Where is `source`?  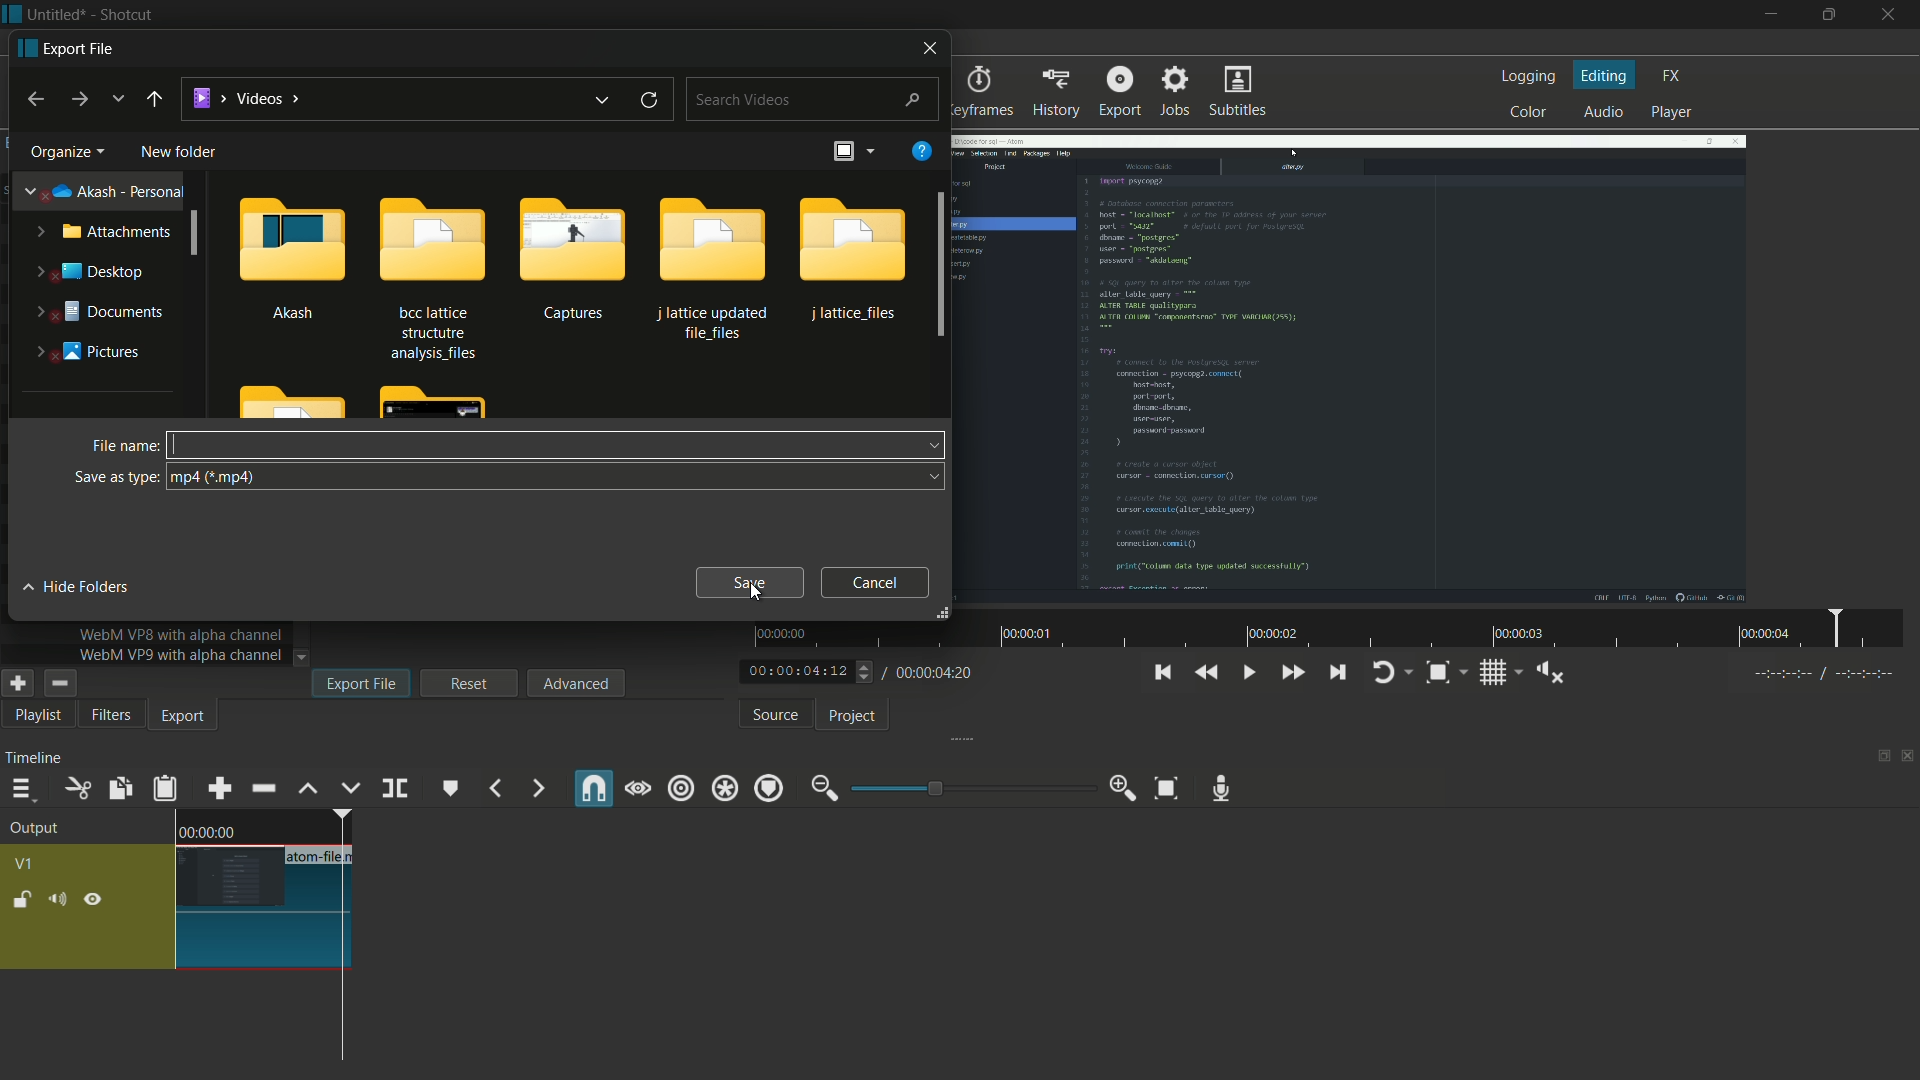
source is located at coordinates (775, 716).